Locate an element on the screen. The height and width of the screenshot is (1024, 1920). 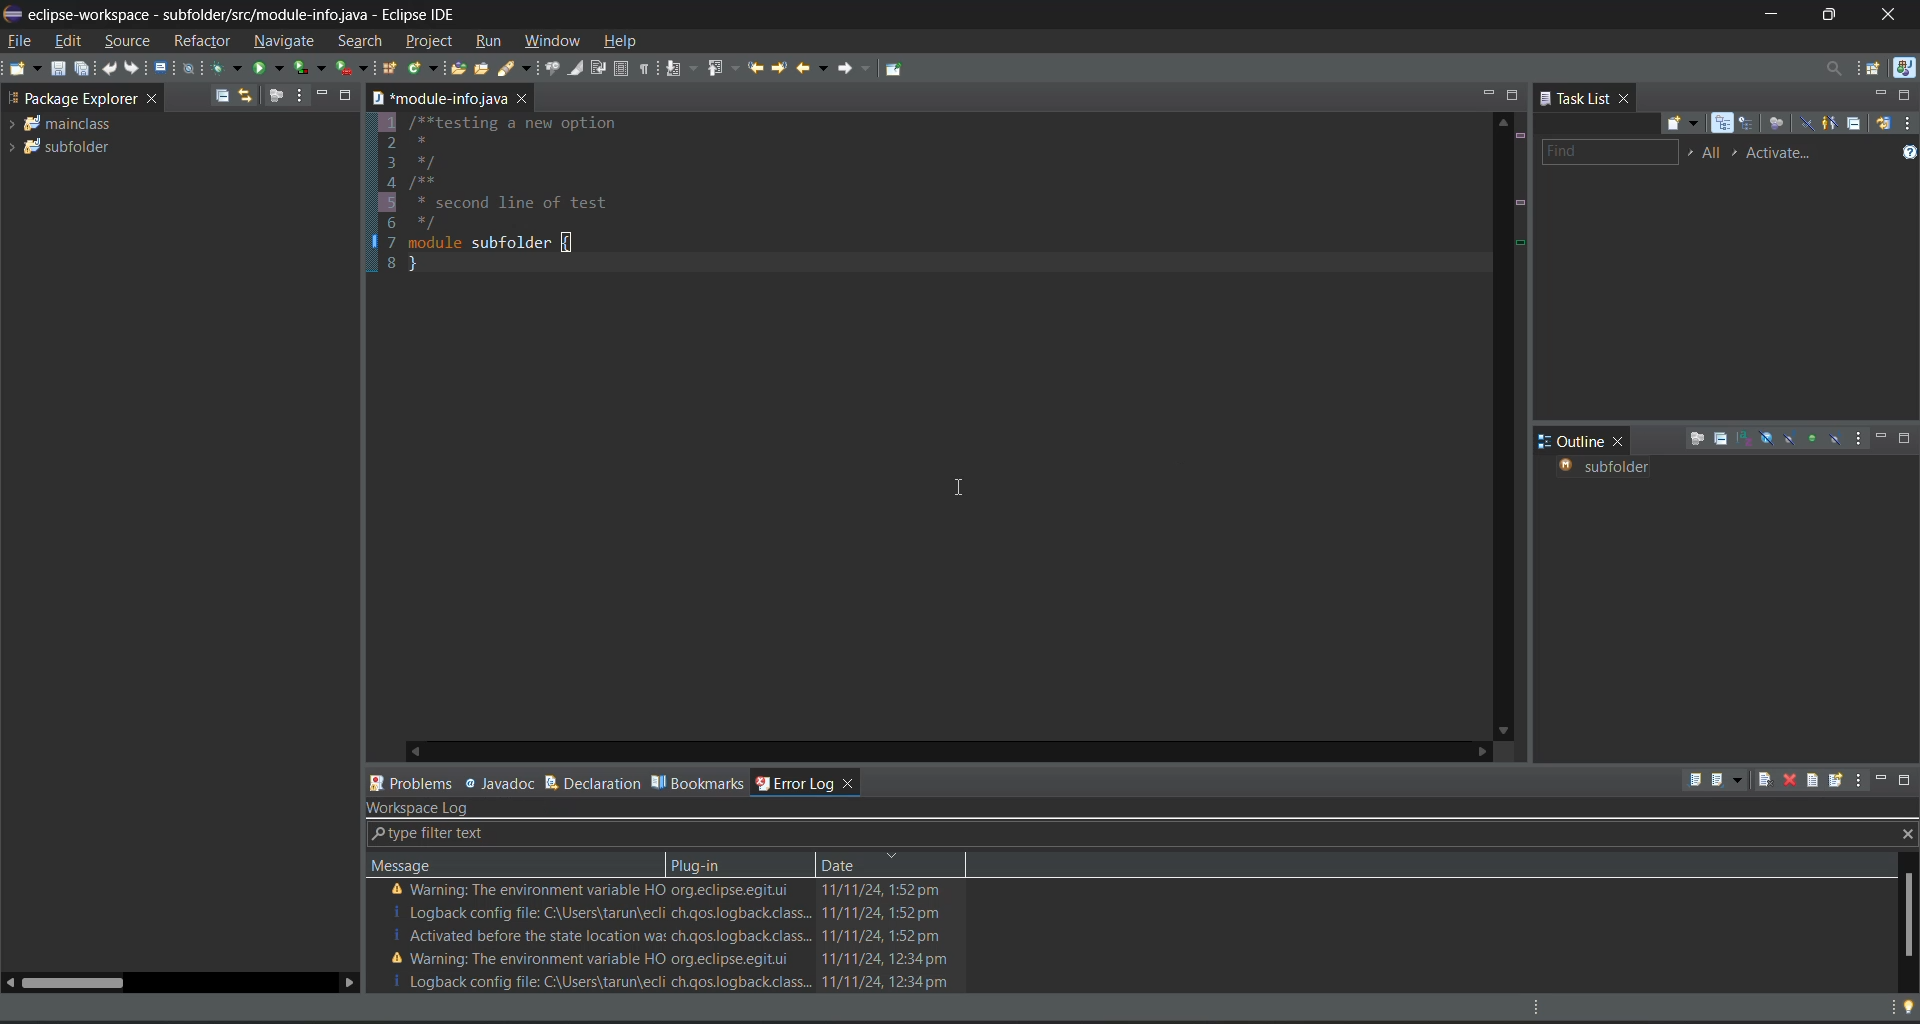
collapse all is located at coordinates (1723, 439).